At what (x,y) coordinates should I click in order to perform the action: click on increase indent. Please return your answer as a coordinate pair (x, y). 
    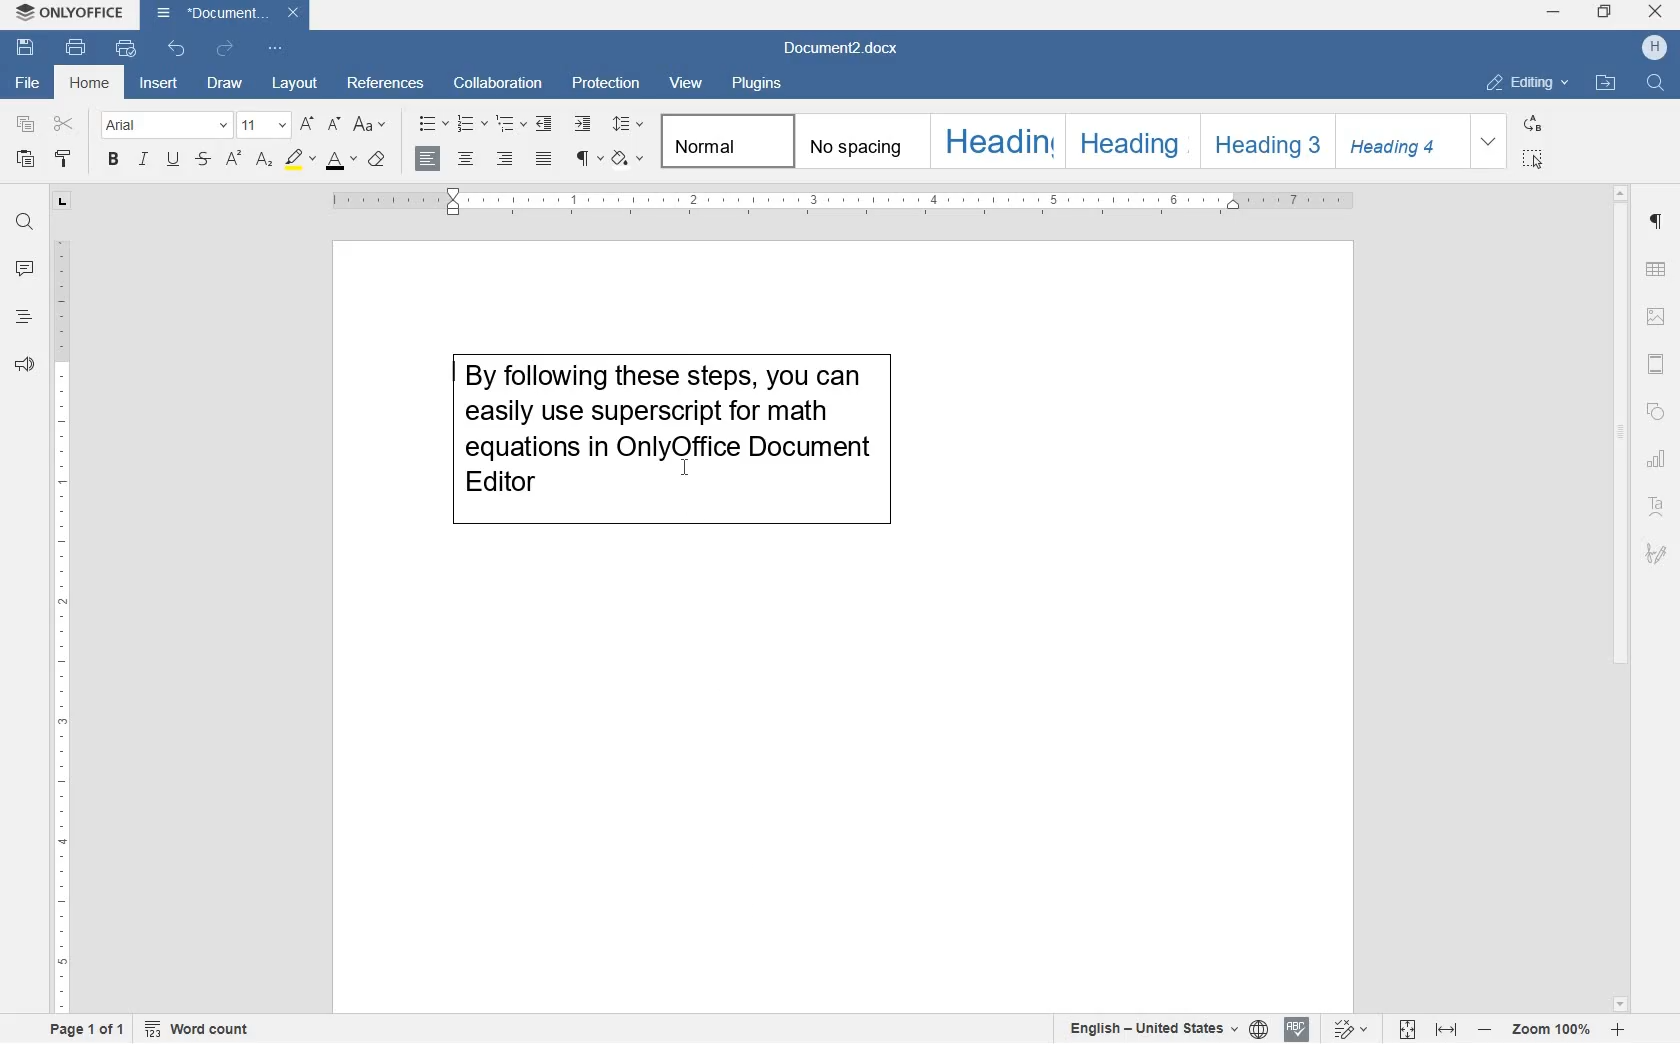
    Looking at the image, I should click on (583, 124).